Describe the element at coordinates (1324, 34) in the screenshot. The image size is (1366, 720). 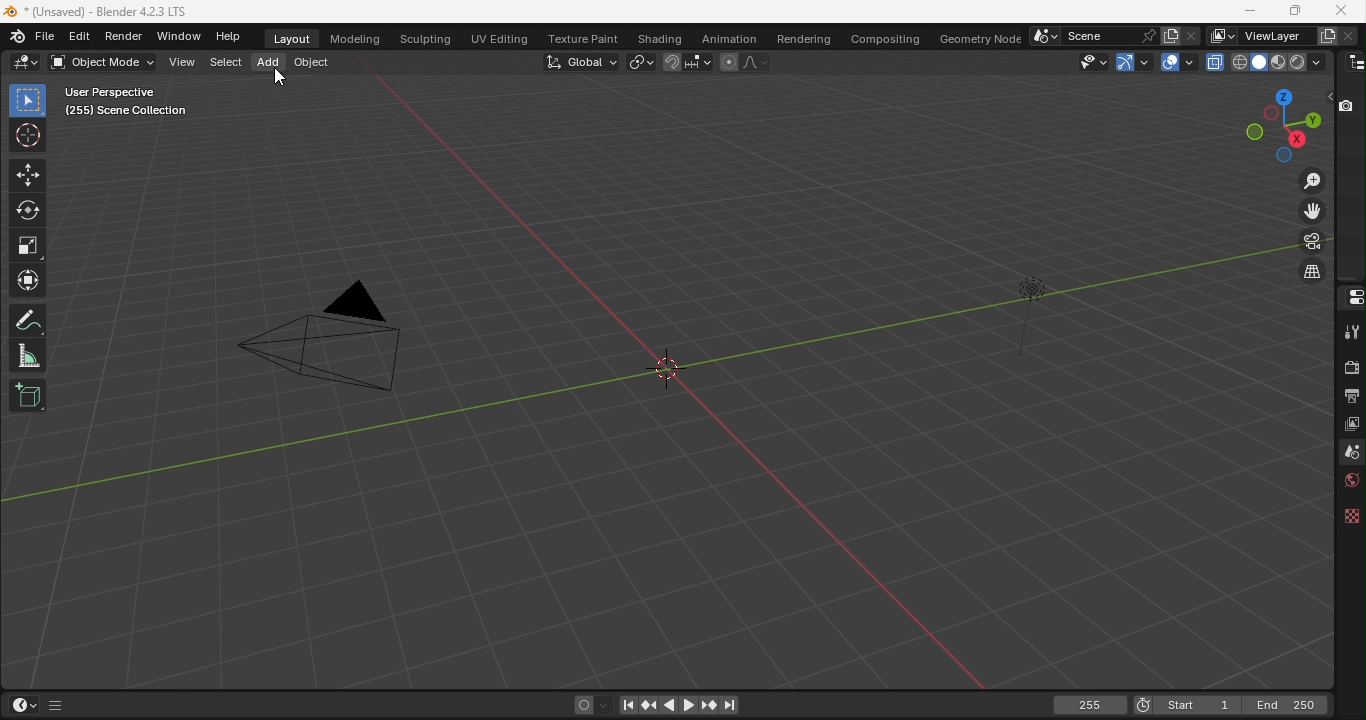
I see `Add view layer` at that location.